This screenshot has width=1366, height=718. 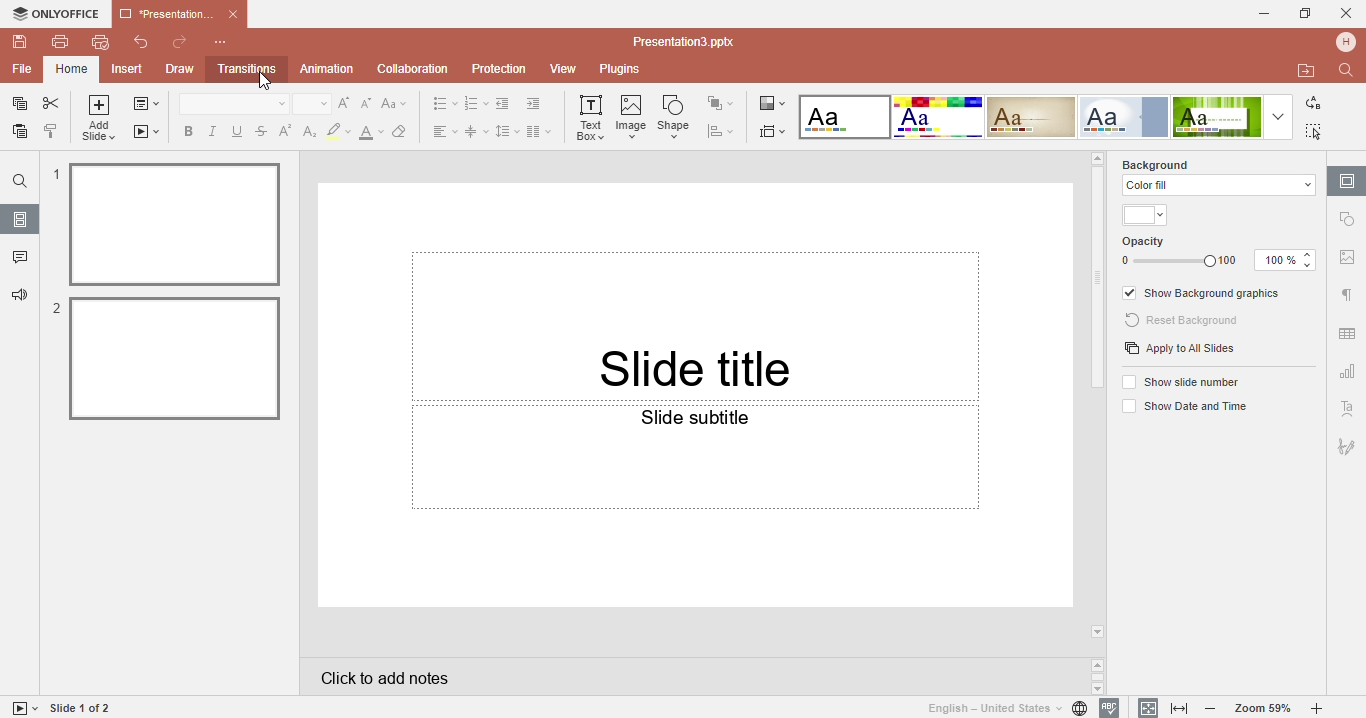 What do you see at coordinates (1347, 408) in the screenshot?
I see `Text art setting` at bounding box center [1347, 408].